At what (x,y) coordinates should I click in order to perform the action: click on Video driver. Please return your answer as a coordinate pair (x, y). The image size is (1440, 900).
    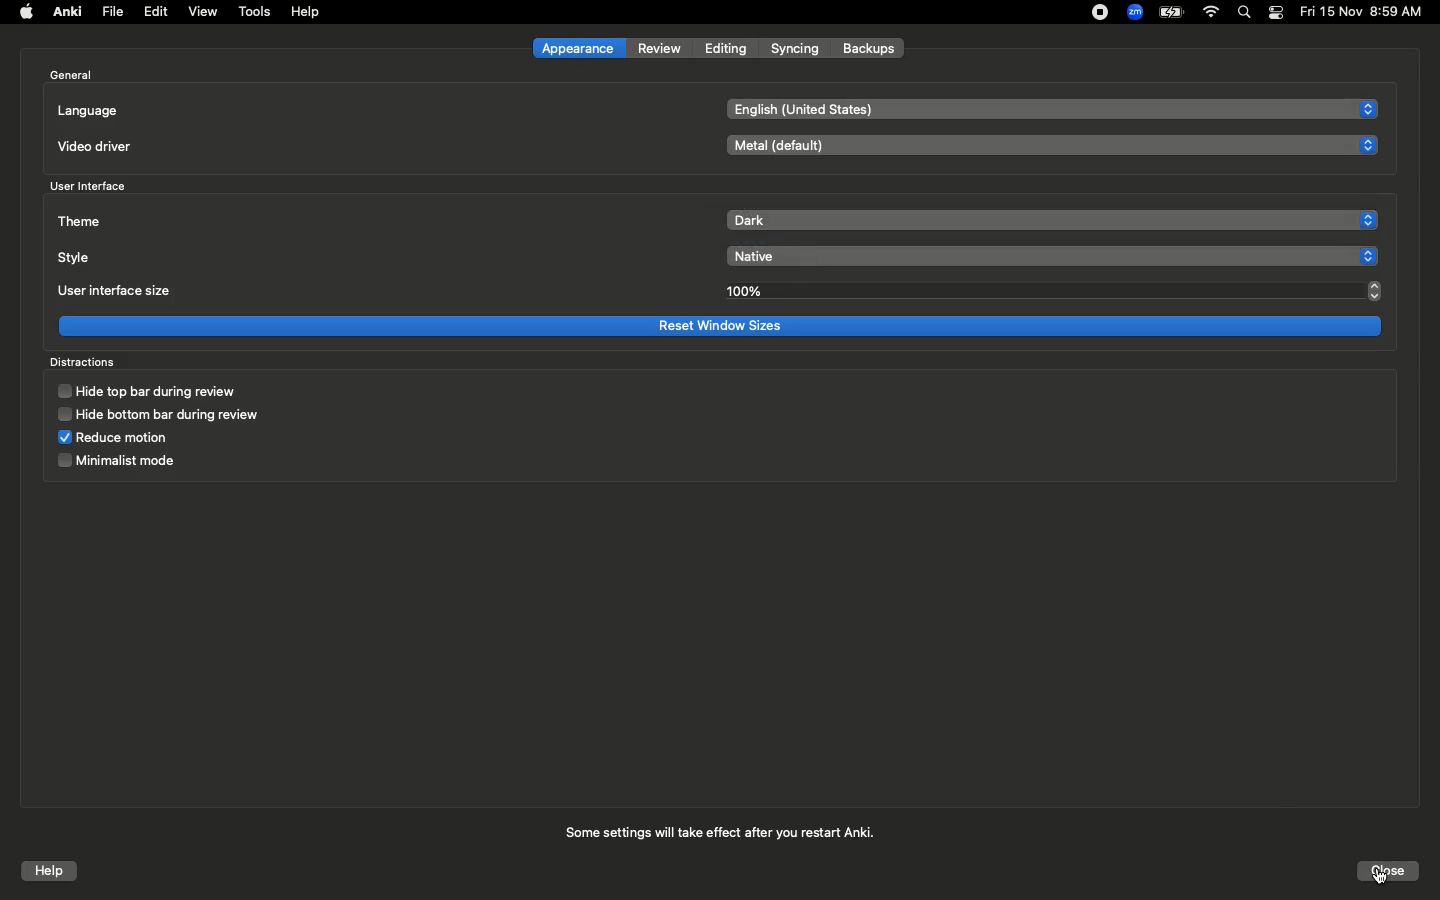
    Looking at the image, I should click on (101, 145).